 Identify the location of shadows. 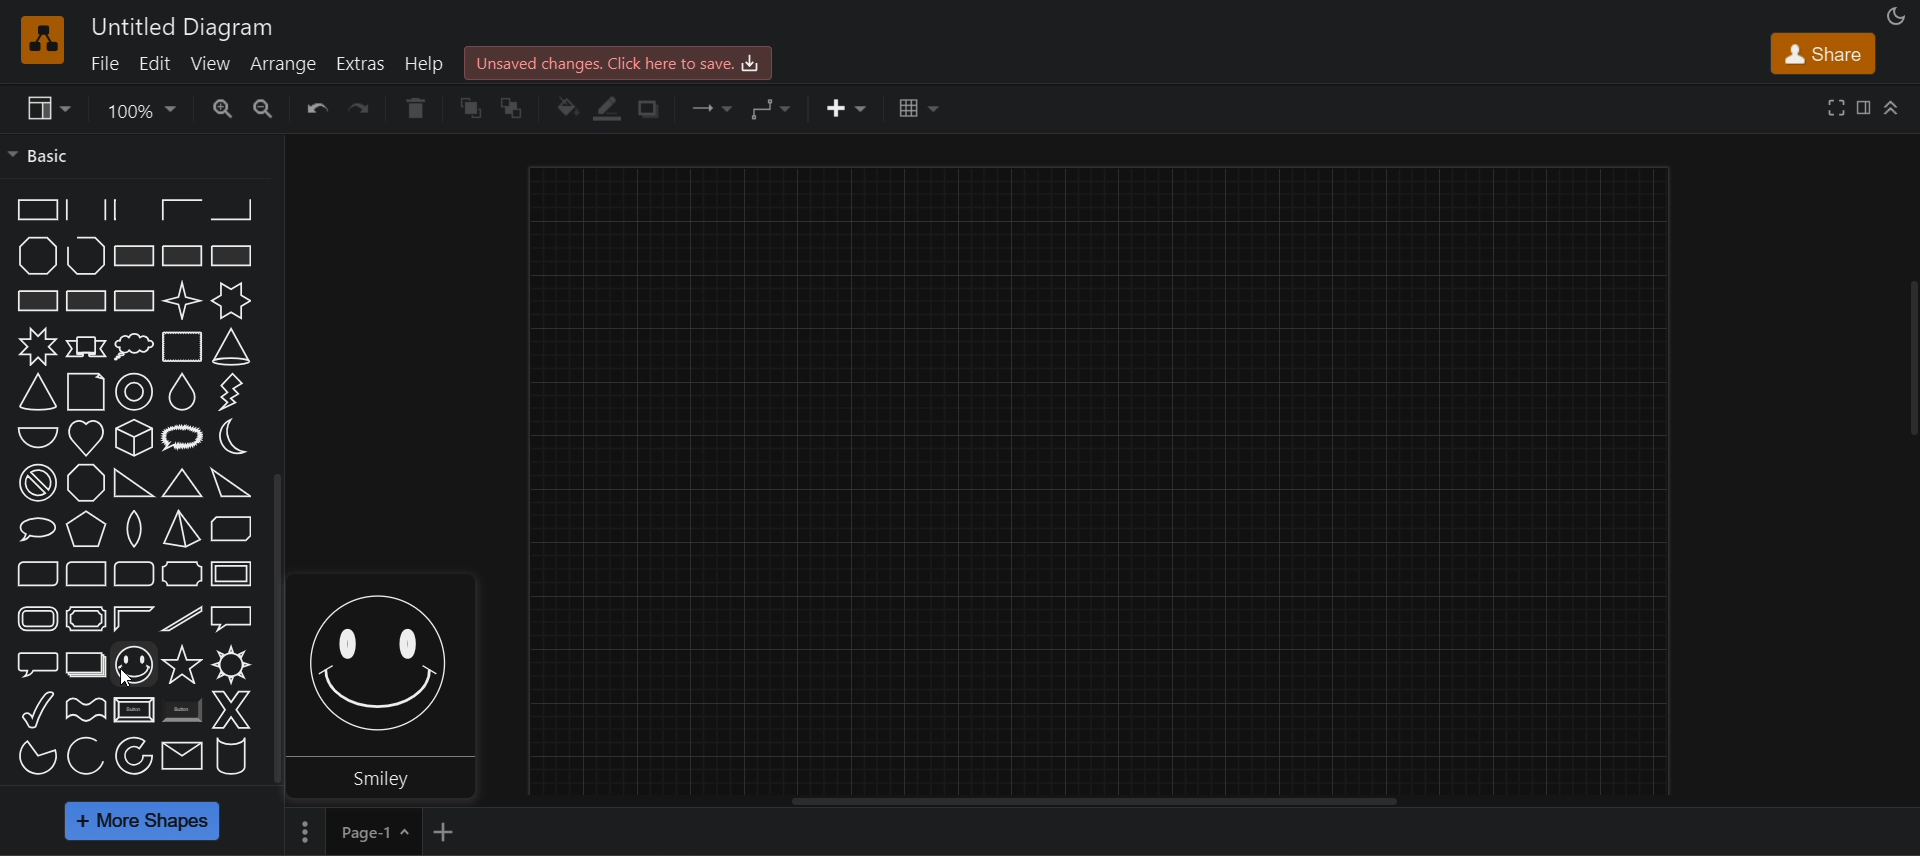
(654, 108).